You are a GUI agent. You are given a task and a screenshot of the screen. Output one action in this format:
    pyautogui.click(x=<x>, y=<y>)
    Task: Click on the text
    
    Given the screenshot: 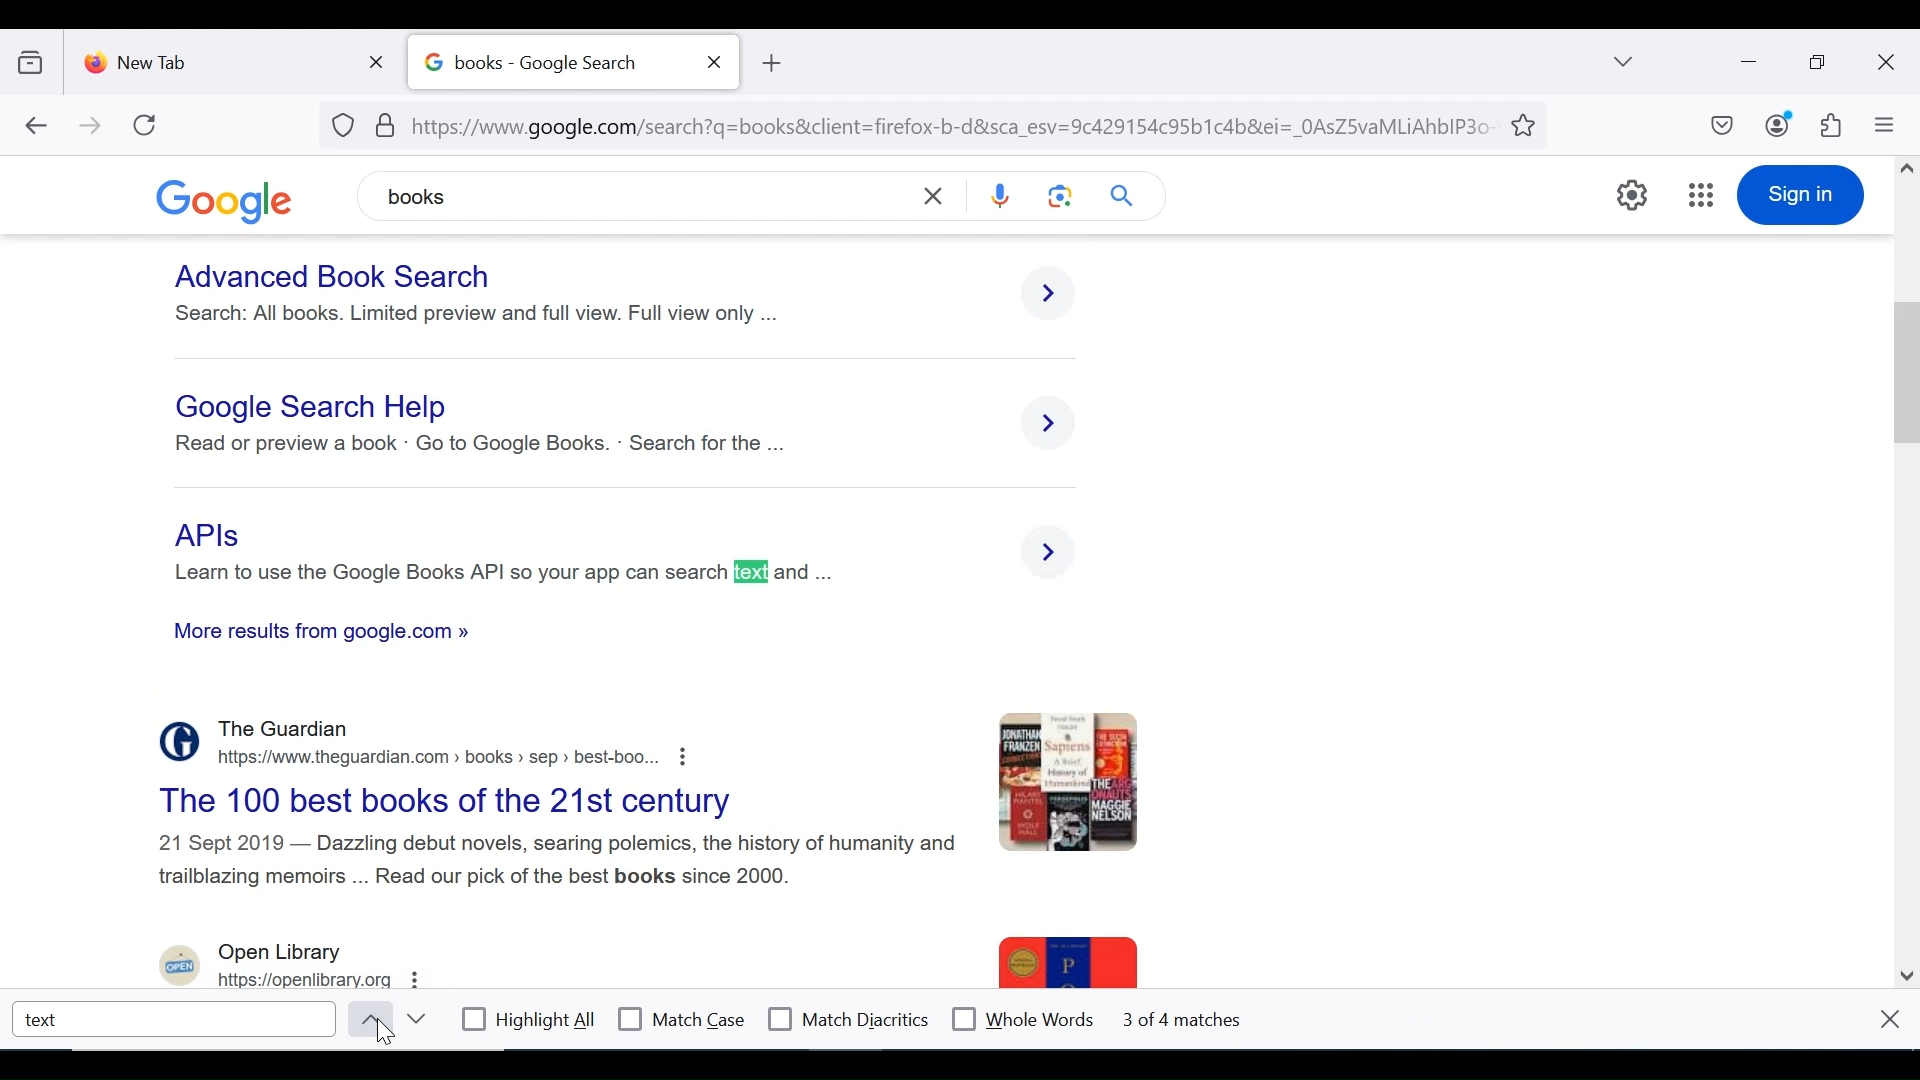 What is the action you would take?
    pyautogui.click(x=176, y=1018)
    